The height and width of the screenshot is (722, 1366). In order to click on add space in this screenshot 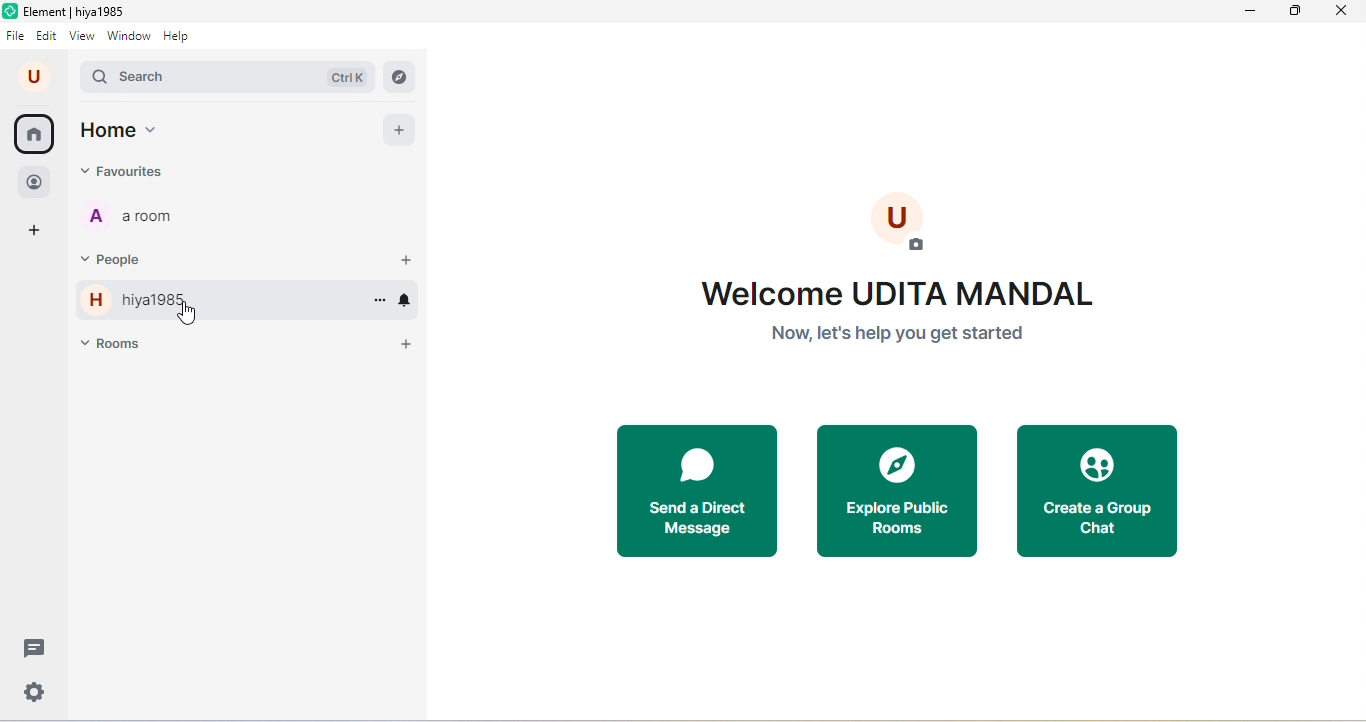, I will do `click(36, 229)`.